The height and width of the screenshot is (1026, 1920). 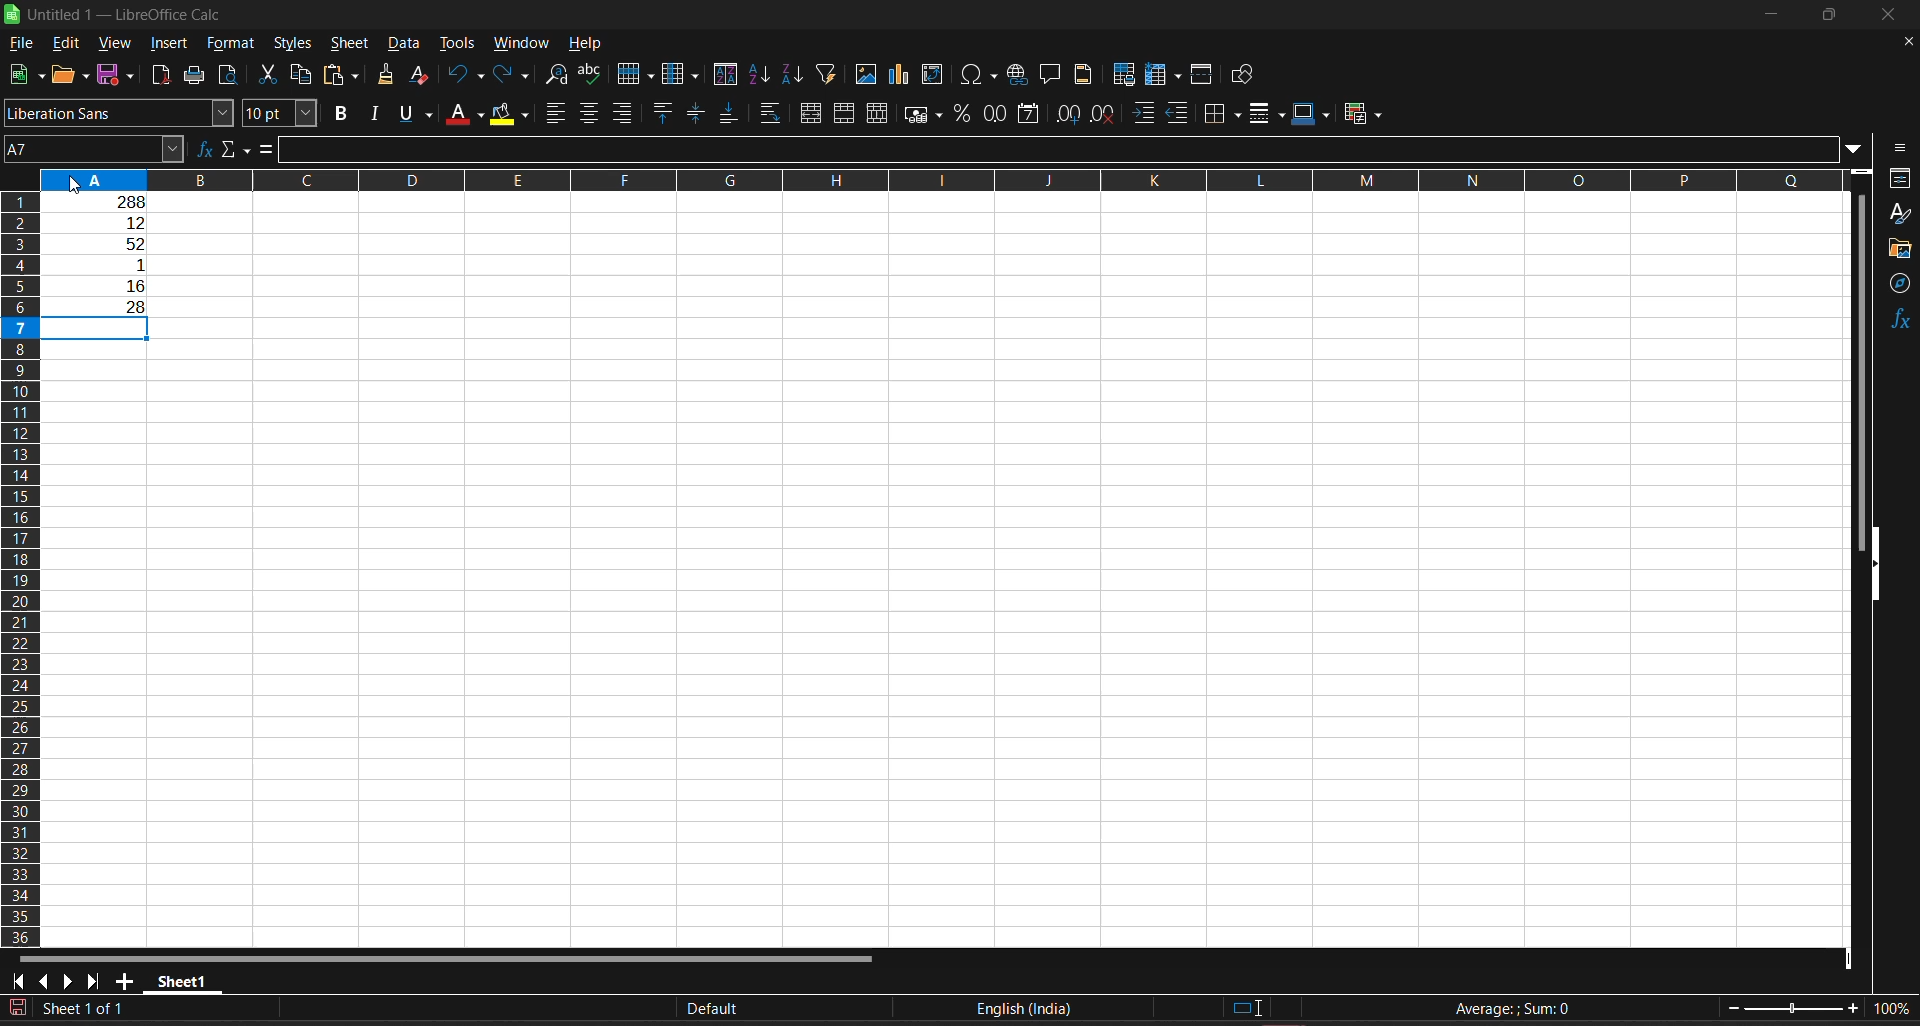 I want to click on bold, so click(x=339, y=114).